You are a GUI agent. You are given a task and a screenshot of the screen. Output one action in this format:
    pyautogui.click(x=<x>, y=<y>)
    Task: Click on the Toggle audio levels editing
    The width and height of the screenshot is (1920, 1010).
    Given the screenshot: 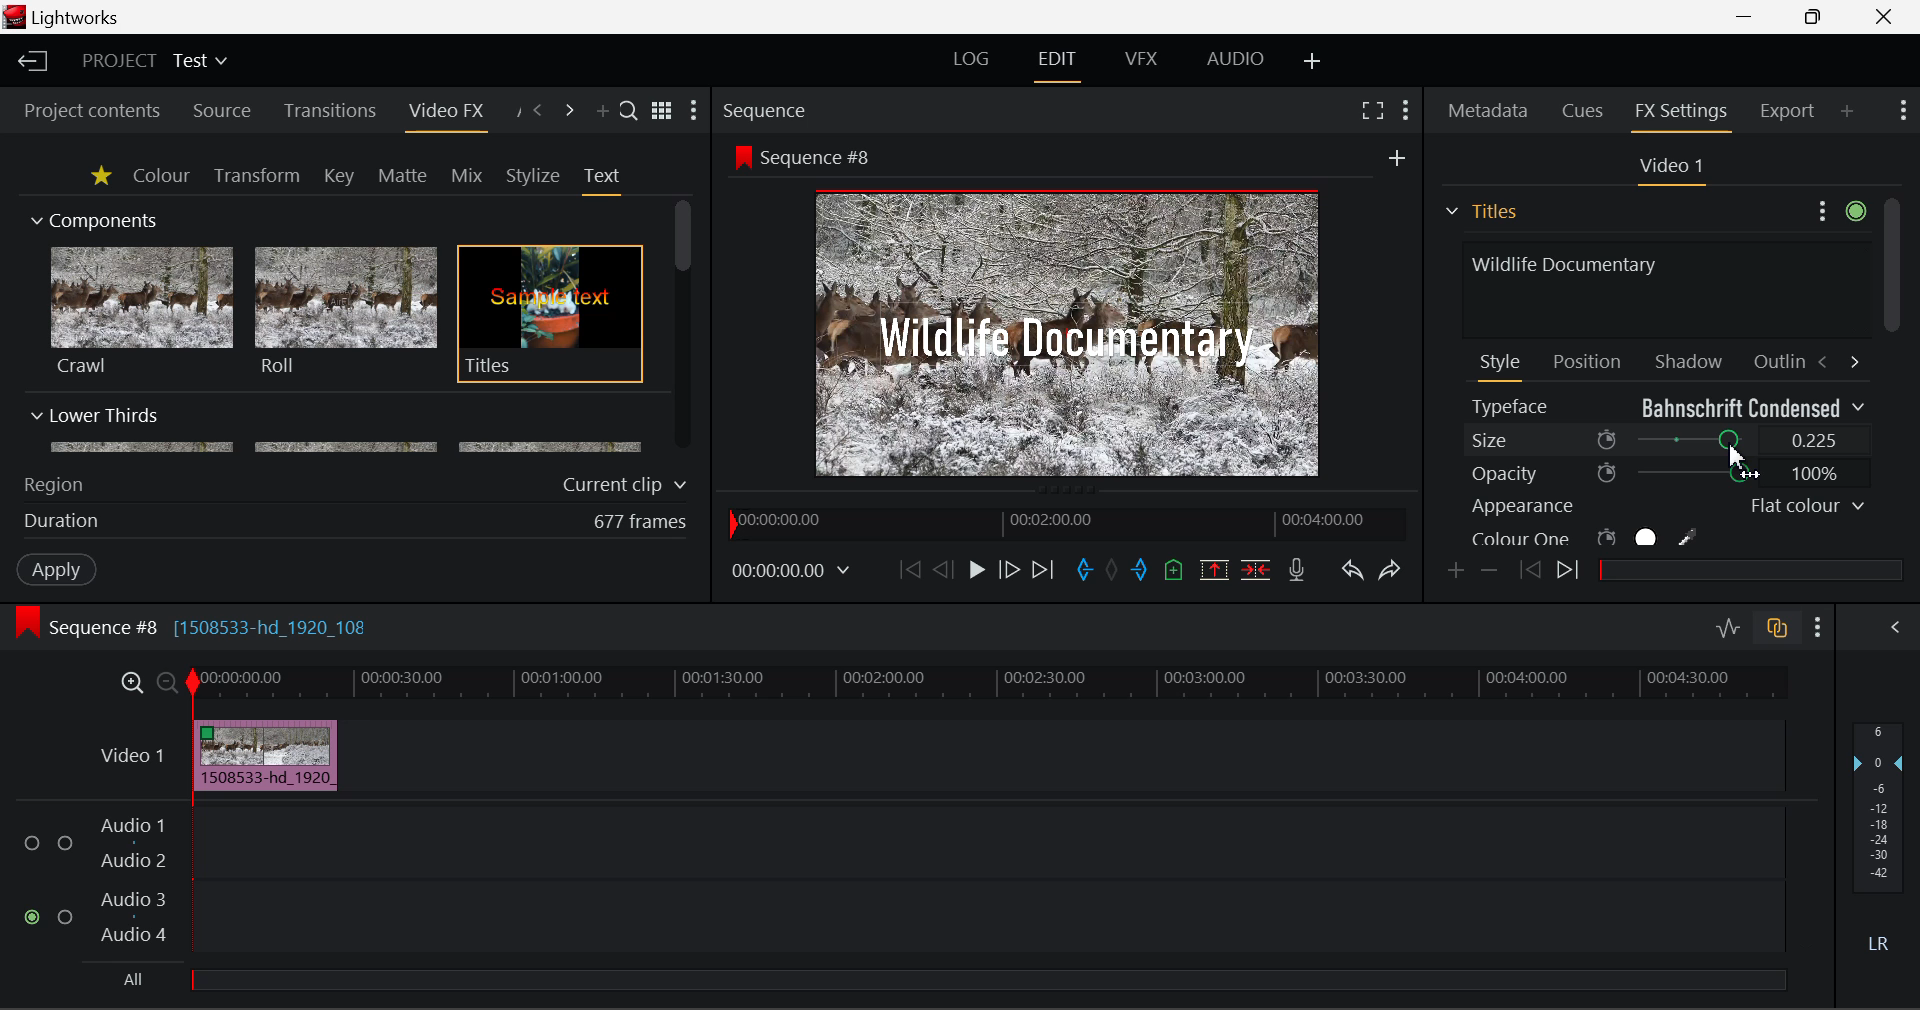 What is the action you would take?
    pyautogui.click(x=1726, y=625)
    